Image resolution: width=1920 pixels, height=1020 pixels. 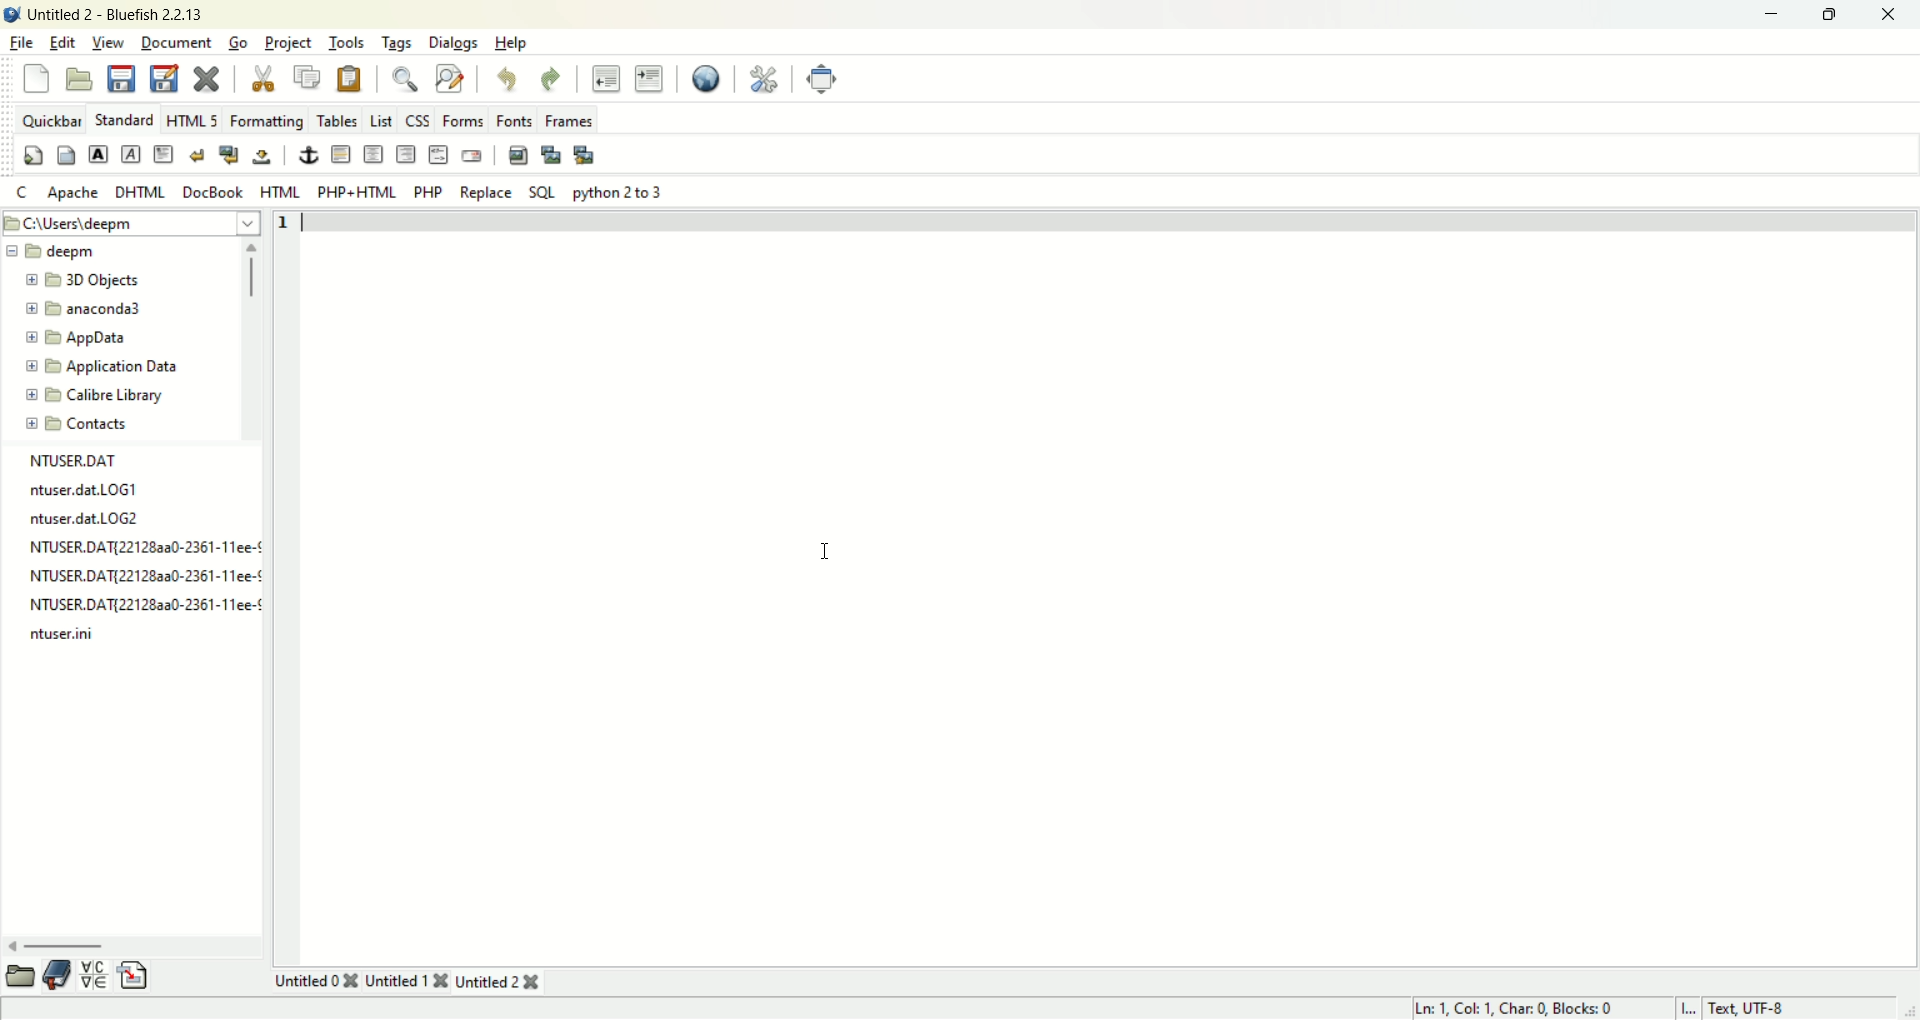 What do you see at coordinates (194, 120) in the screenshot?
I see `HTML 5` at bounding box center [194, 120].